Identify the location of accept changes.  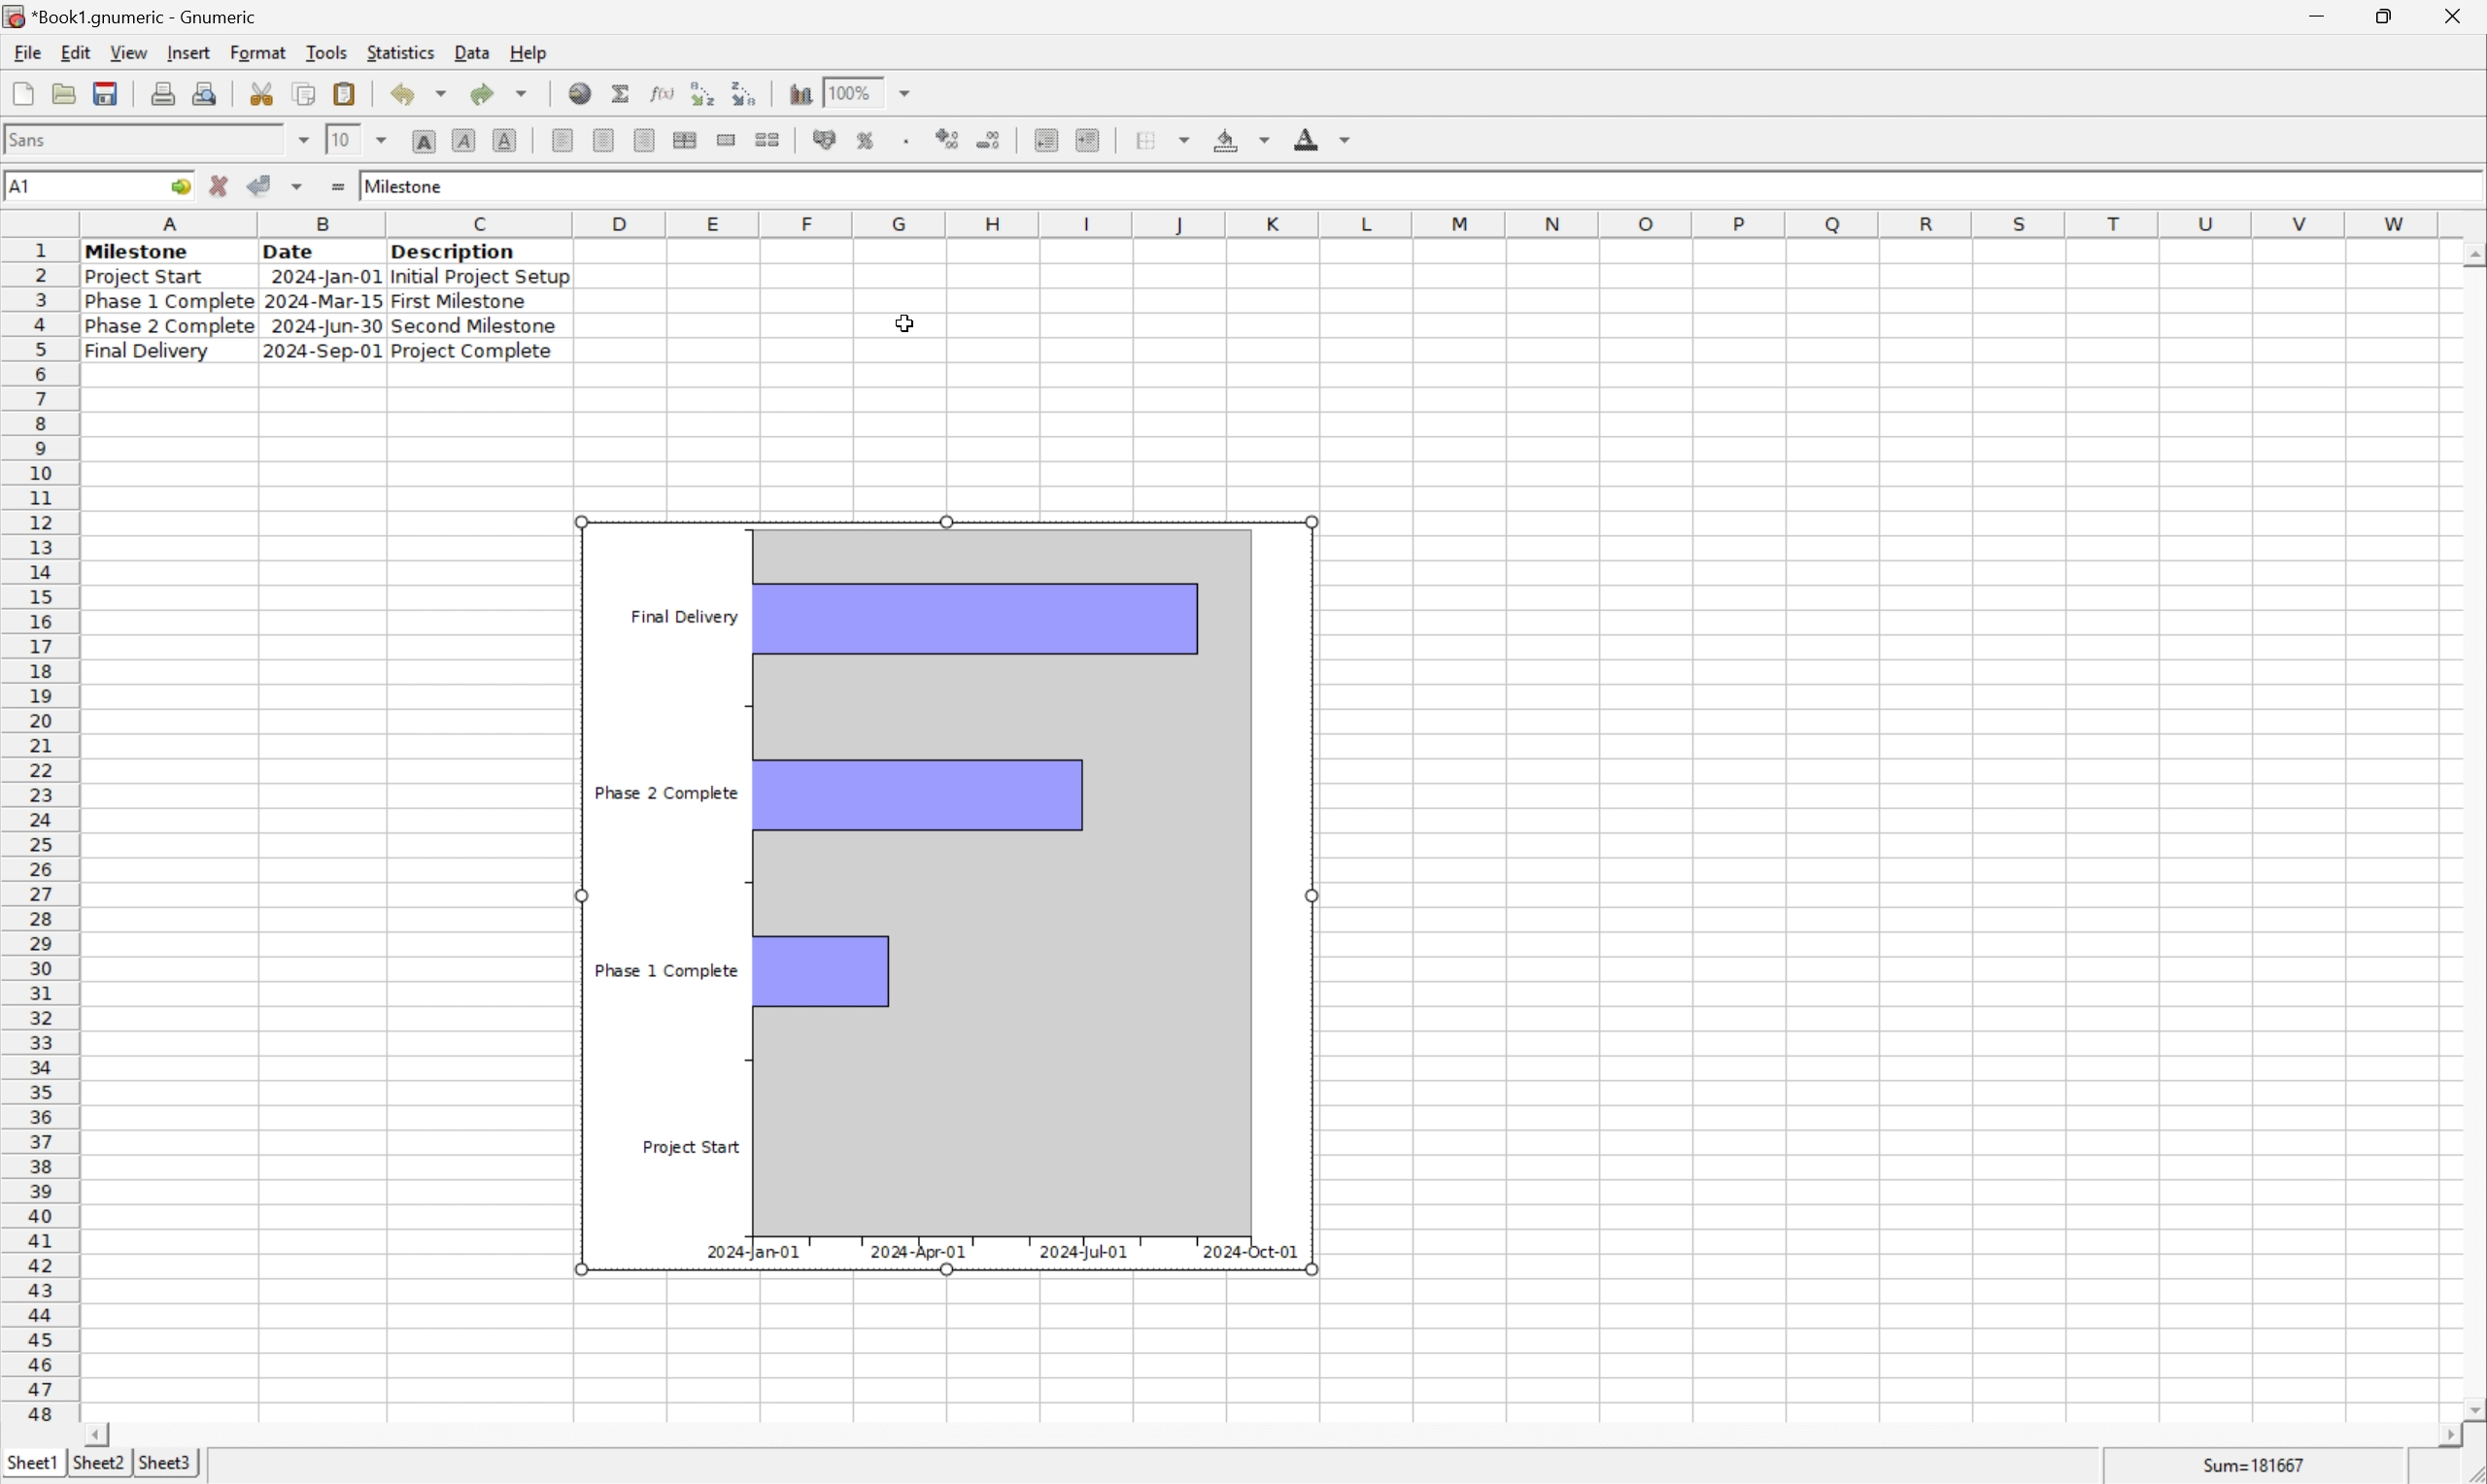
(266, 184).